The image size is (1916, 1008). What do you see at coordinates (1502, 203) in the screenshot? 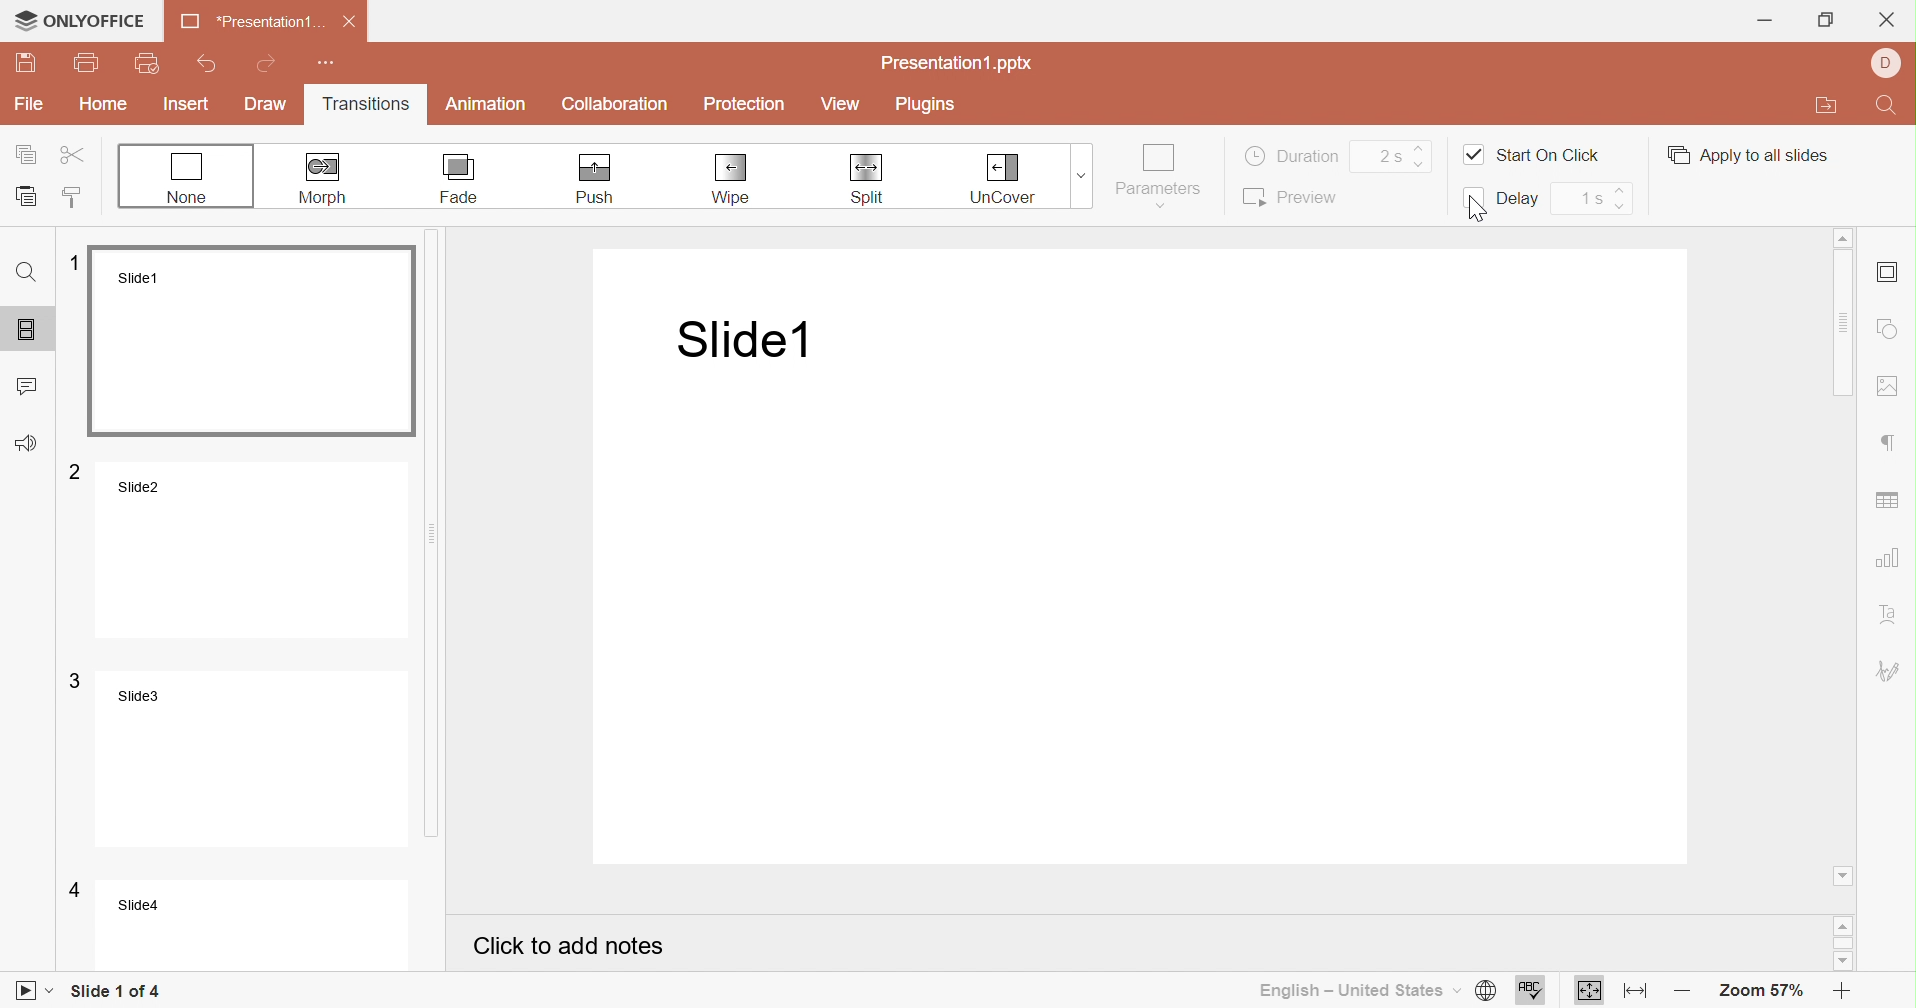
I see `Delay` at bounding box center [1502, 203].